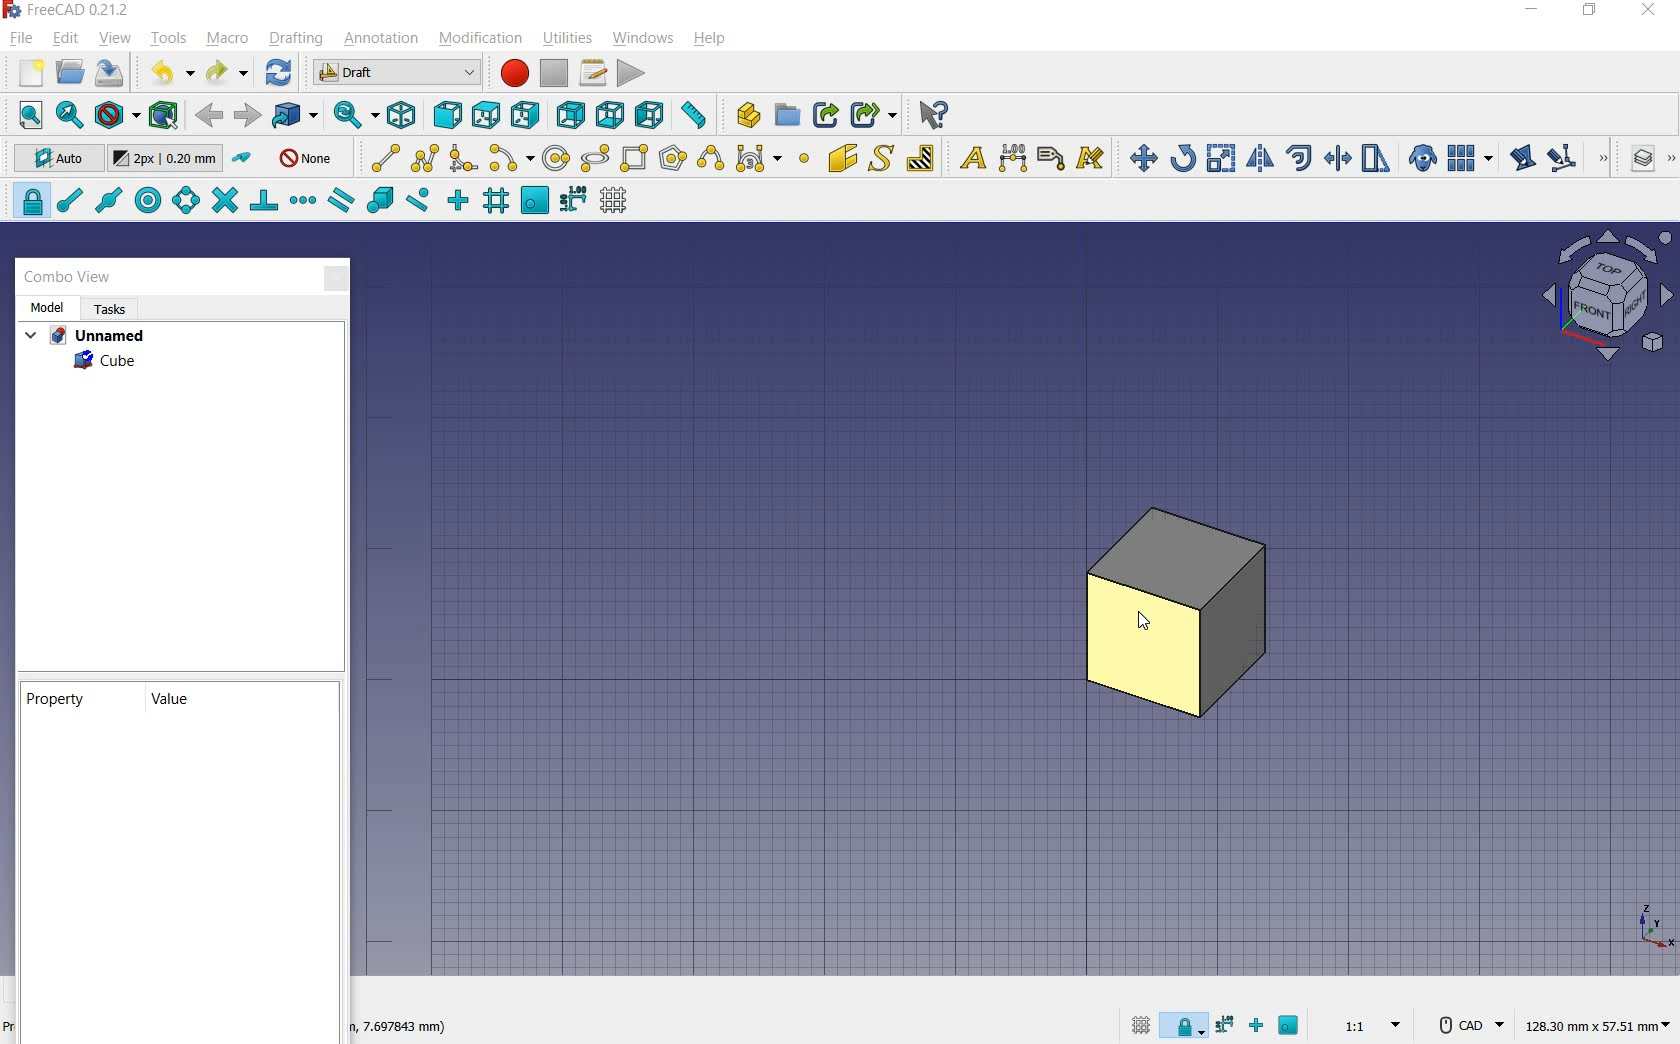  Describe the element at coordinates (1605, 160) in the screenshot. I see `draft modification tools` at that location.